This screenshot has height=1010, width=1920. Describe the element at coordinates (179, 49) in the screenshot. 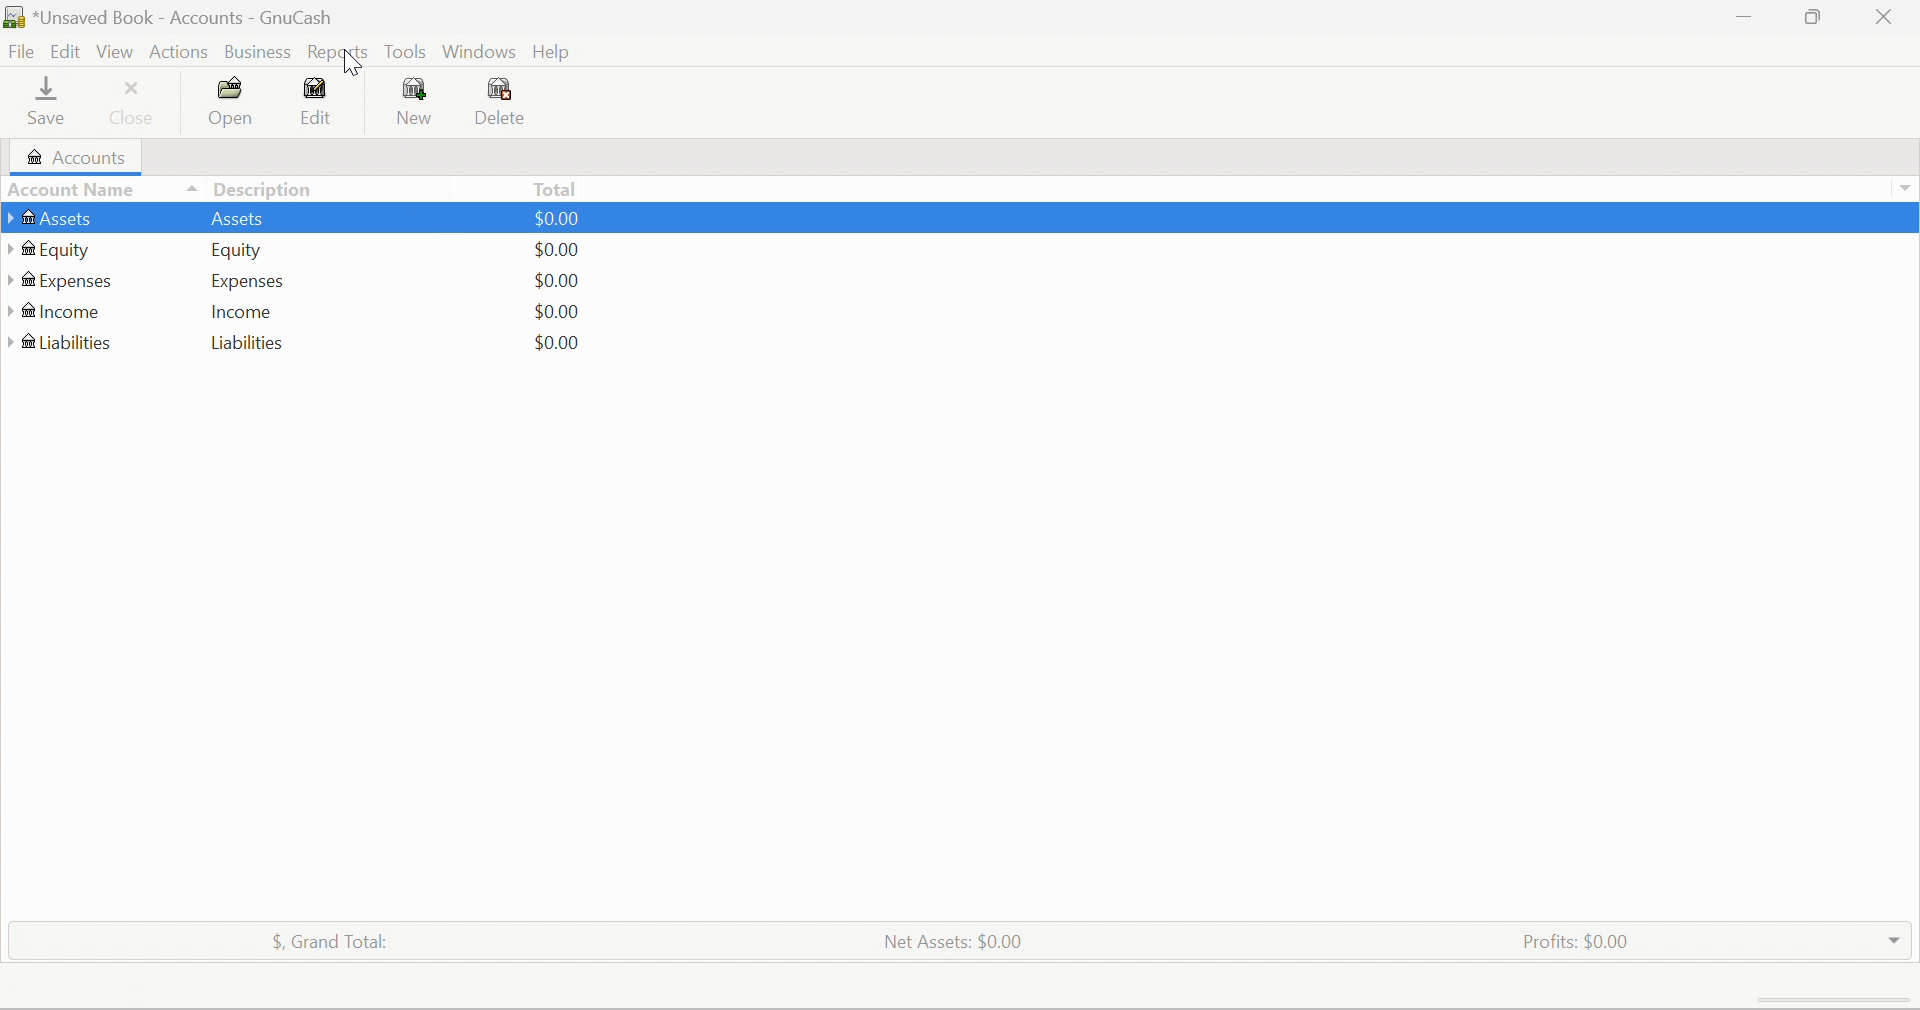

I see `Actions` at that location.